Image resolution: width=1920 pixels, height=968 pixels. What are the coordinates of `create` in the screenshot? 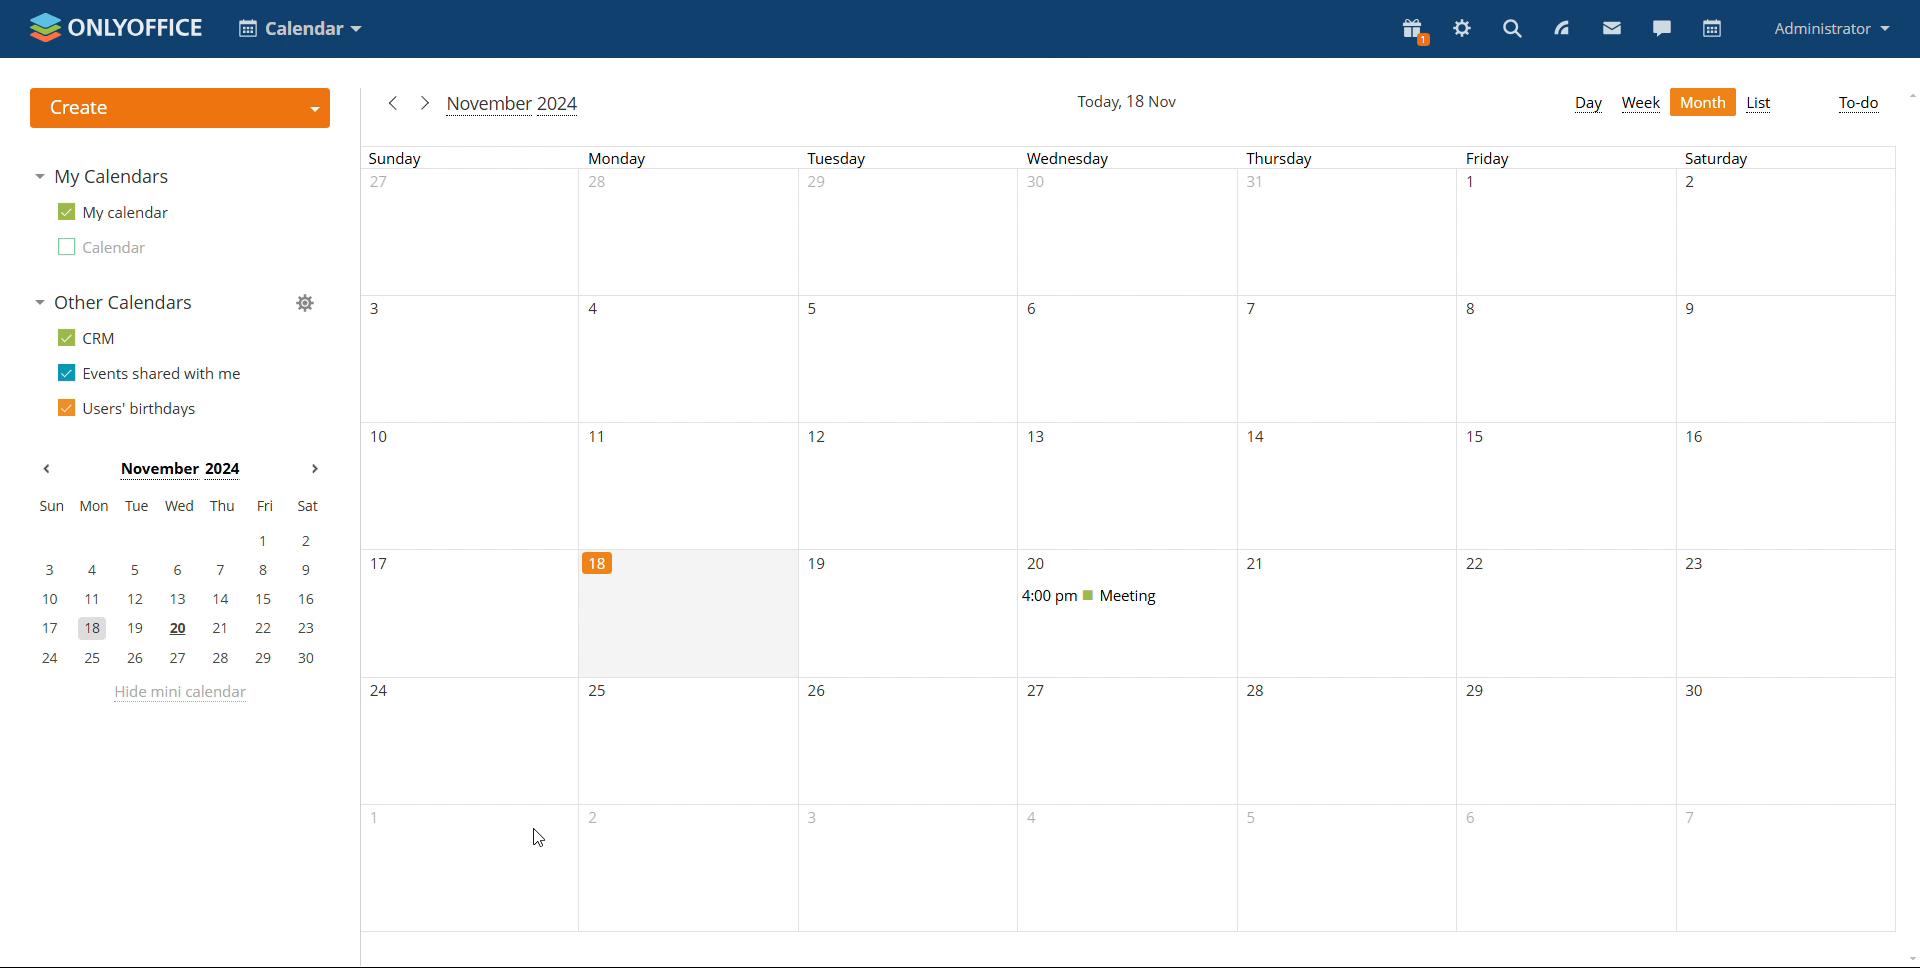 It's located at (182, 109).